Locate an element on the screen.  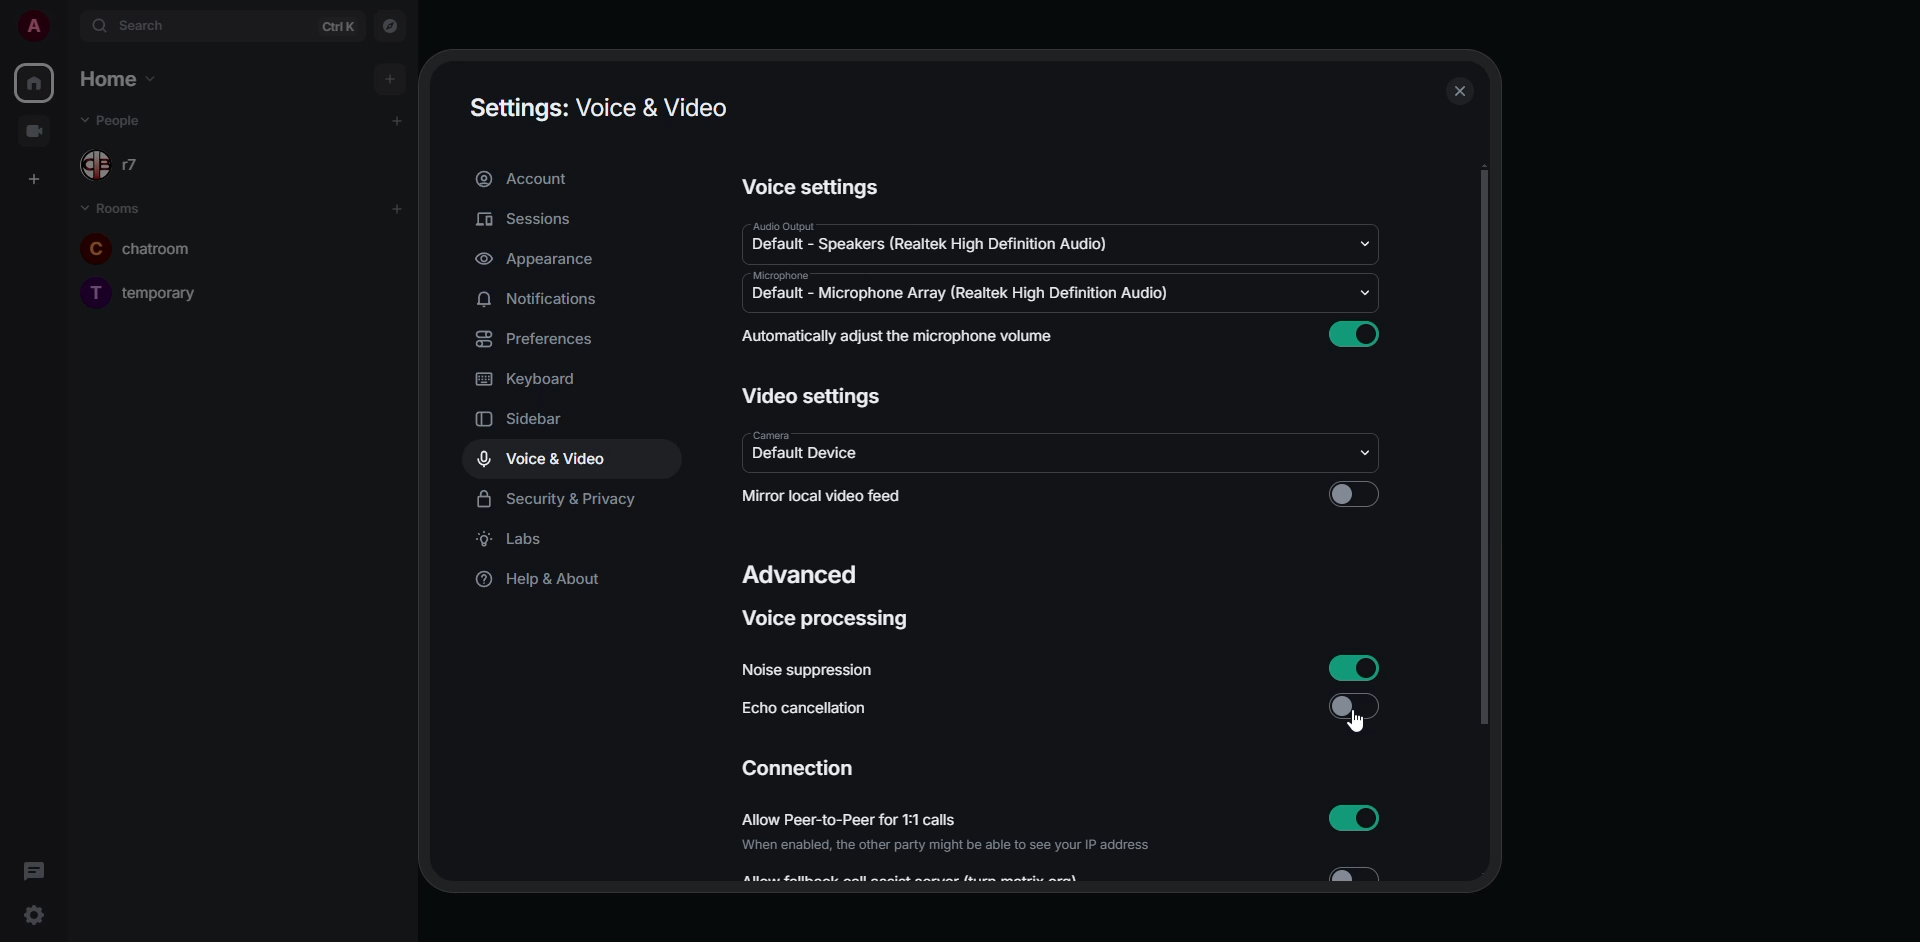
account is located at coordinates (525, 179).